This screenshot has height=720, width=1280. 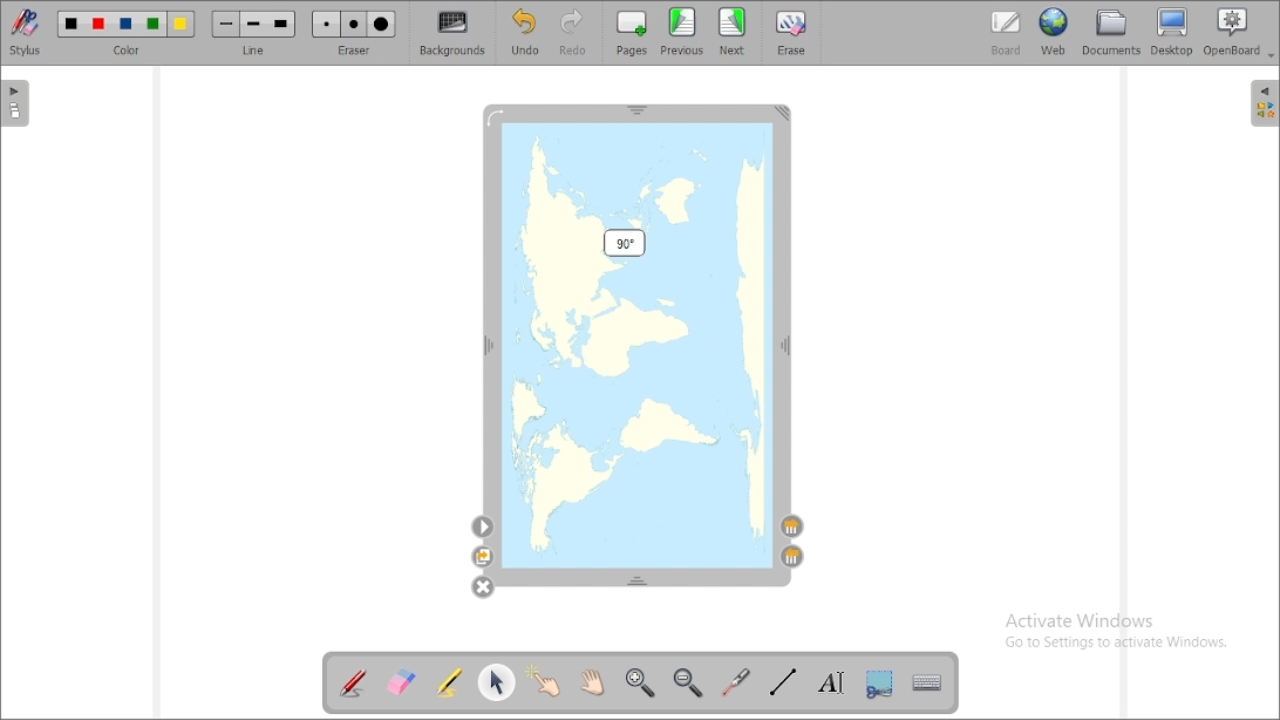 What do you see at coordinates (793, 527) in the screenshot?
I see `layer down` at bounding box center [793, 527].